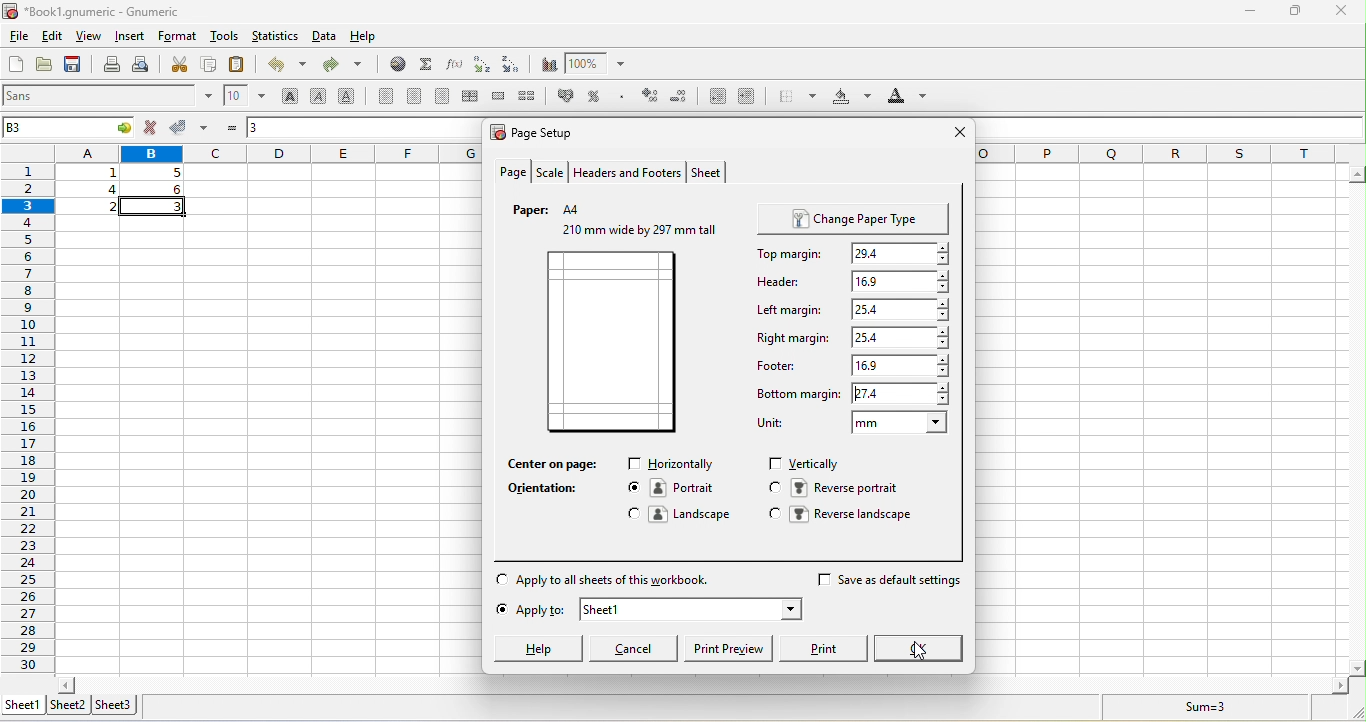  What do you see at coordinates (904, 254) in the screenshot?
I see `29.4` at bounding box center [904, 254].